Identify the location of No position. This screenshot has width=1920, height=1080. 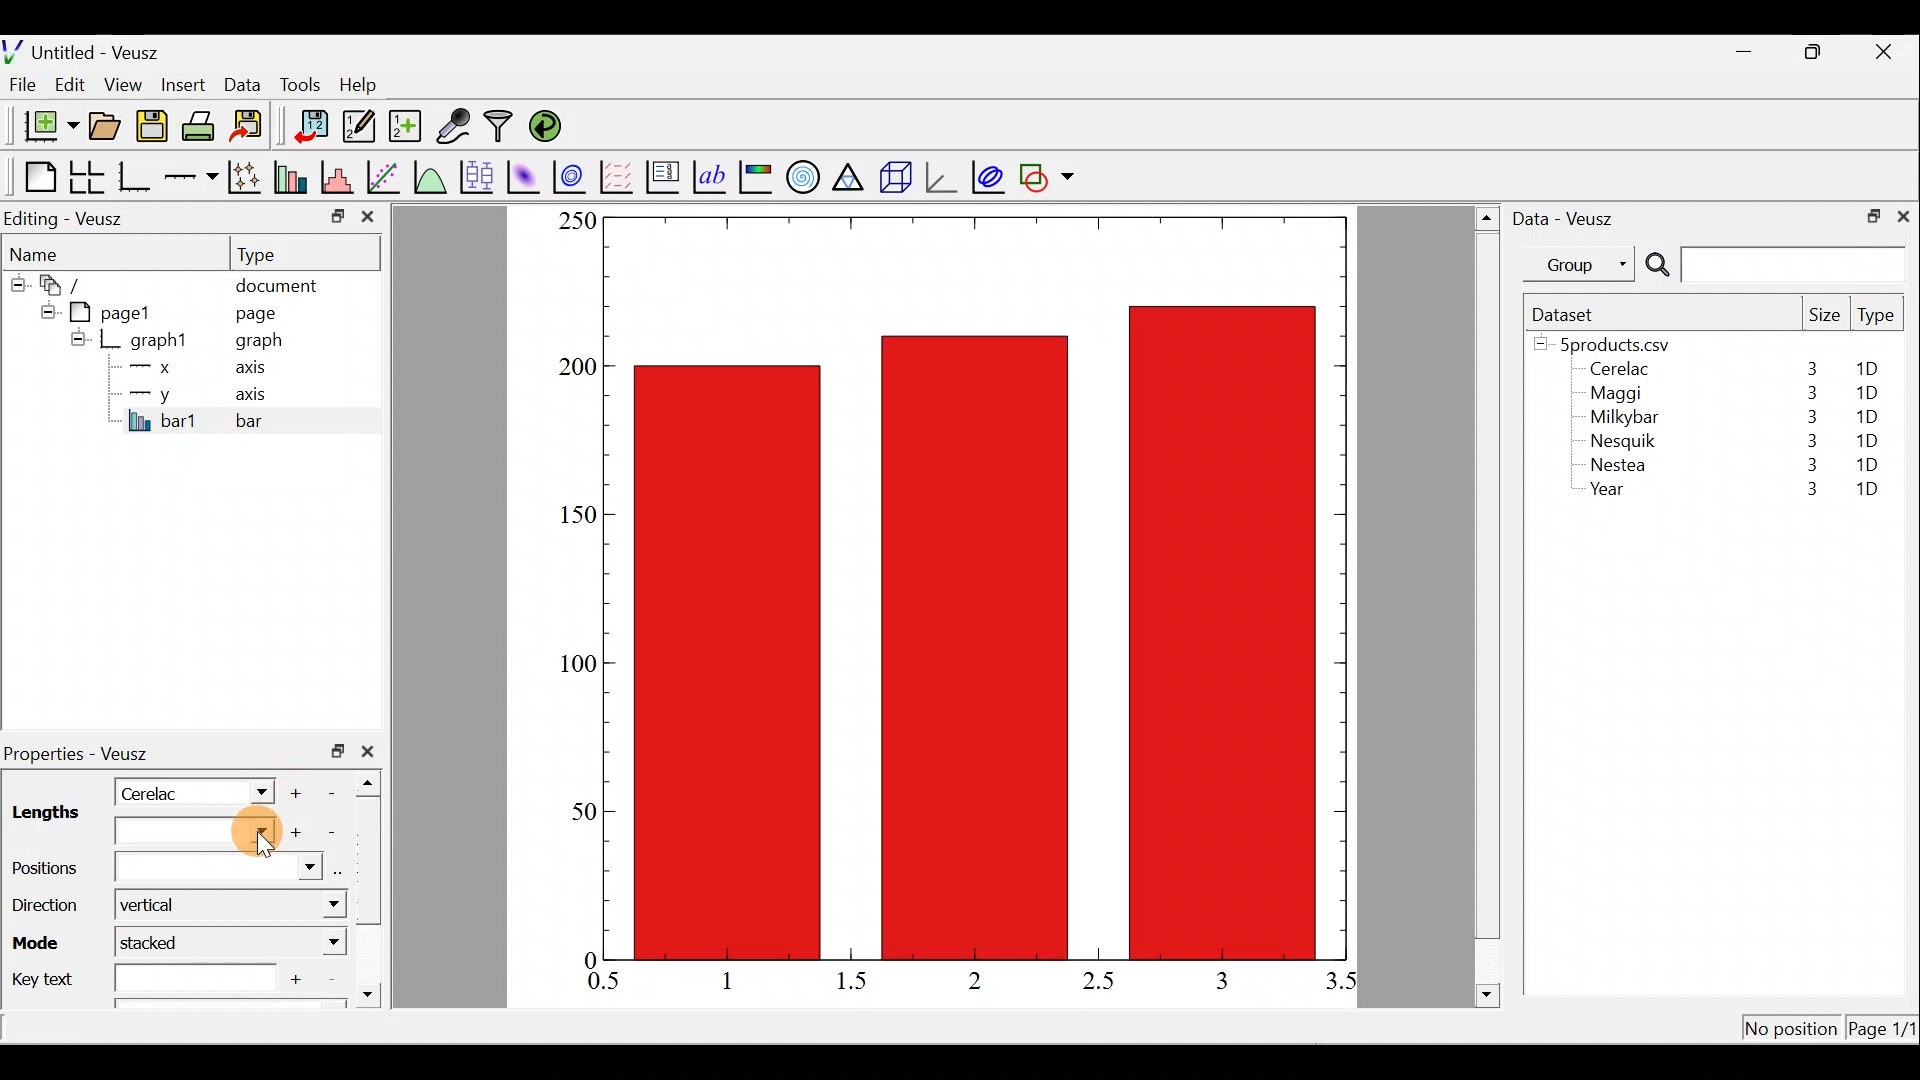
(1792, 1030).